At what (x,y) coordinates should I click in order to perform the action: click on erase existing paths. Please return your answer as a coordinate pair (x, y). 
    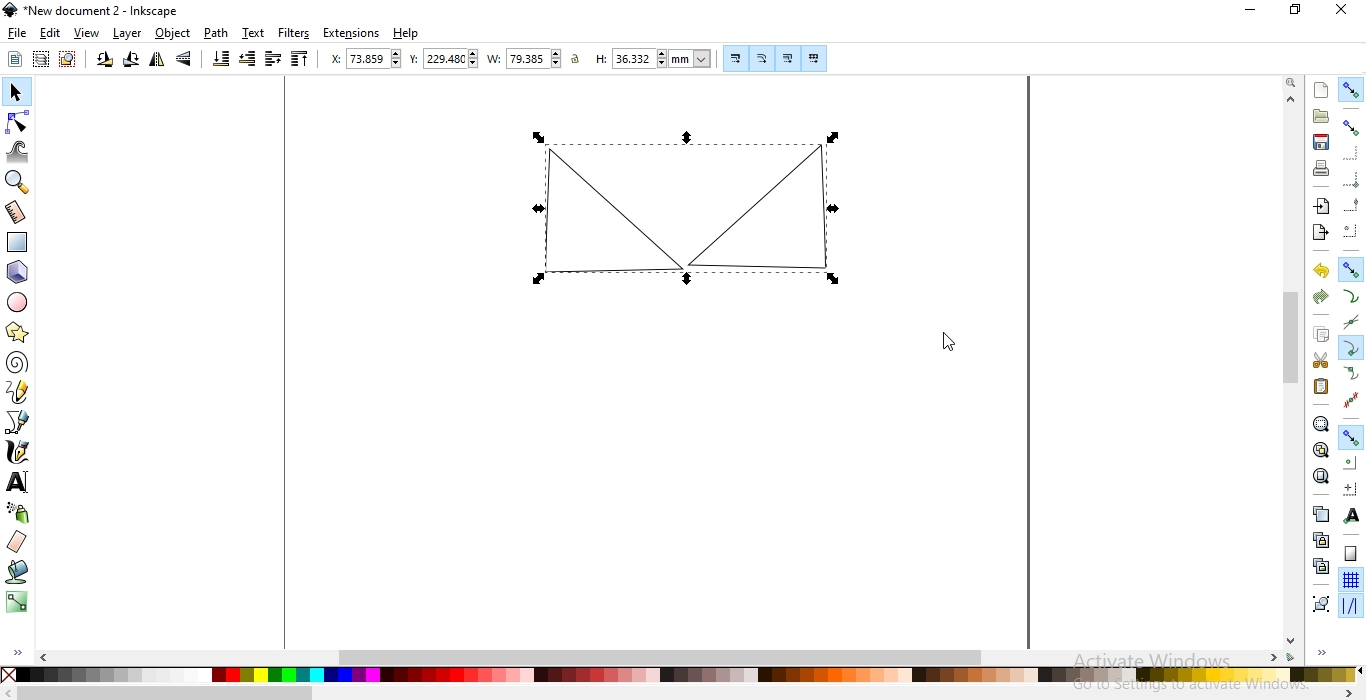
    Looking at the image, I should click on (18, 542).